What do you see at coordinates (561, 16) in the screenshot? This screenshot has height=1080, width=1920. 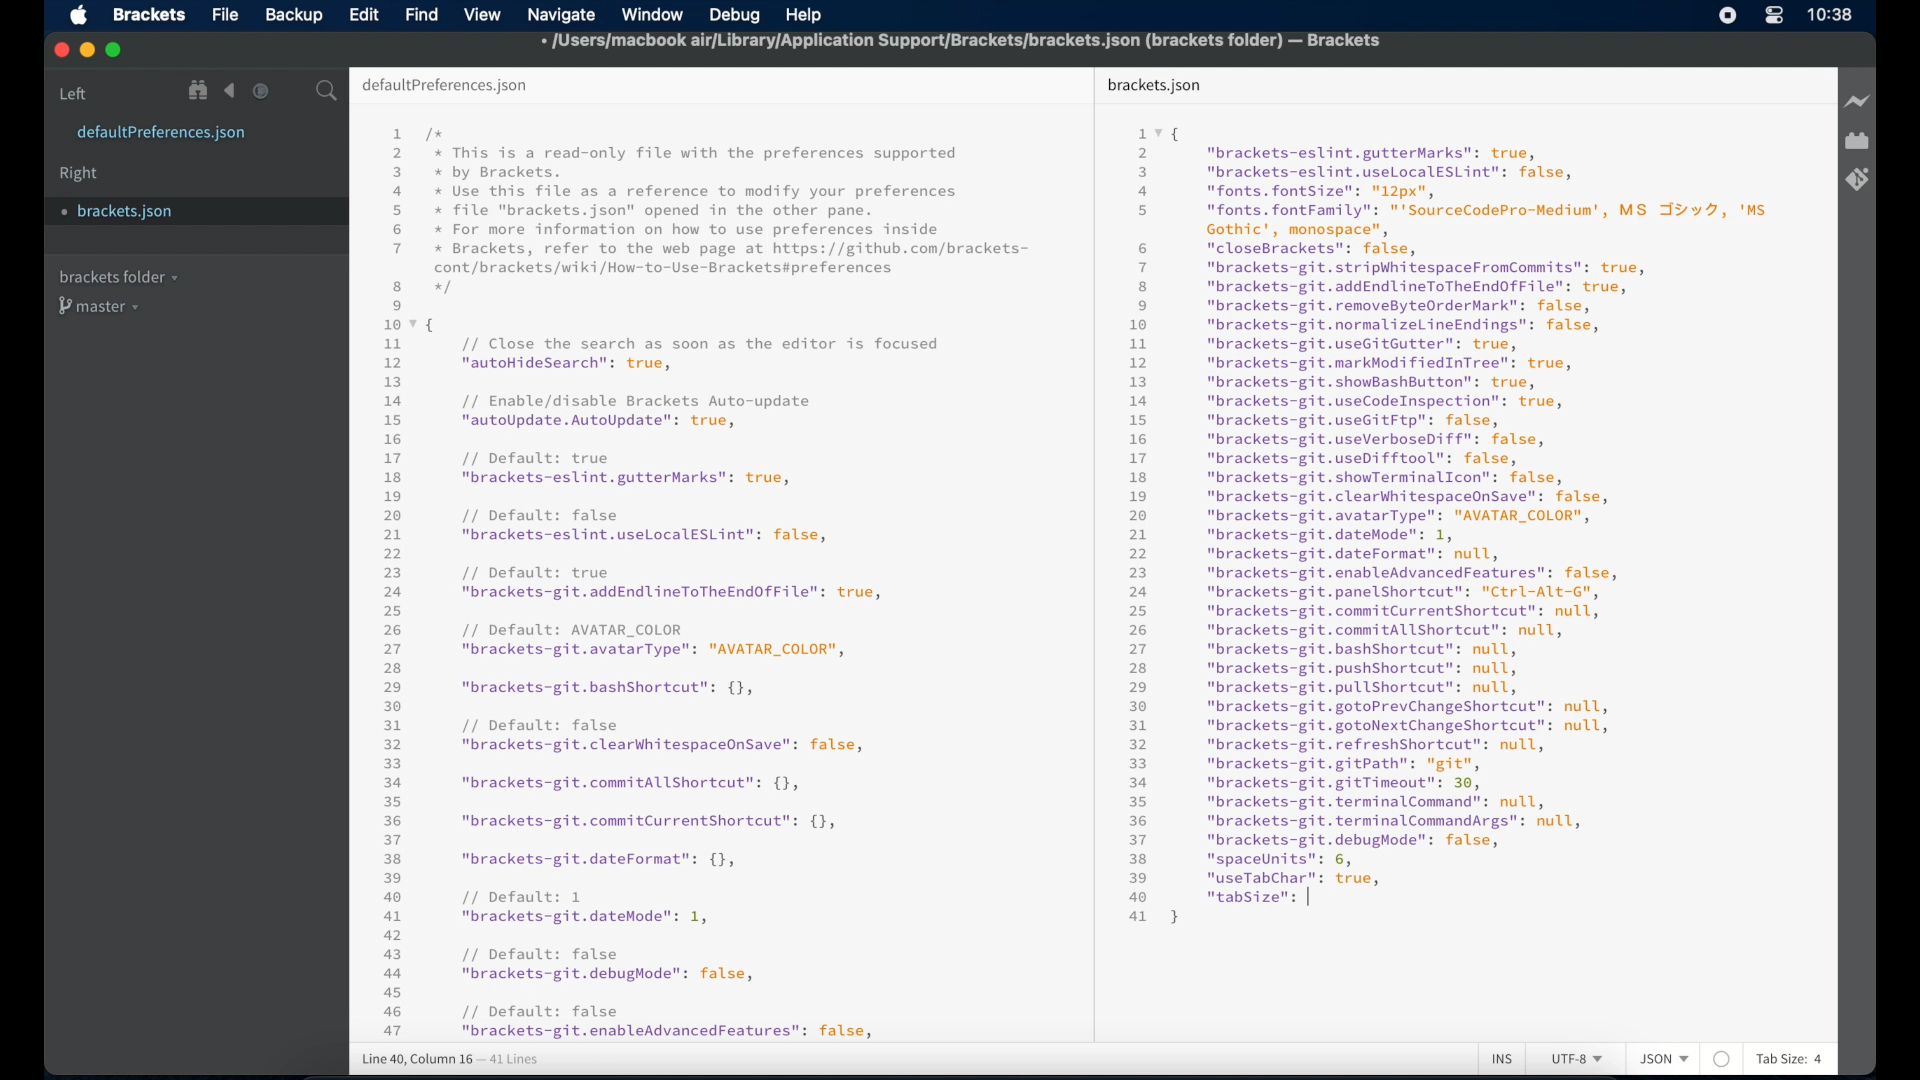 I see `navigate` at bounding box center [561, 16].